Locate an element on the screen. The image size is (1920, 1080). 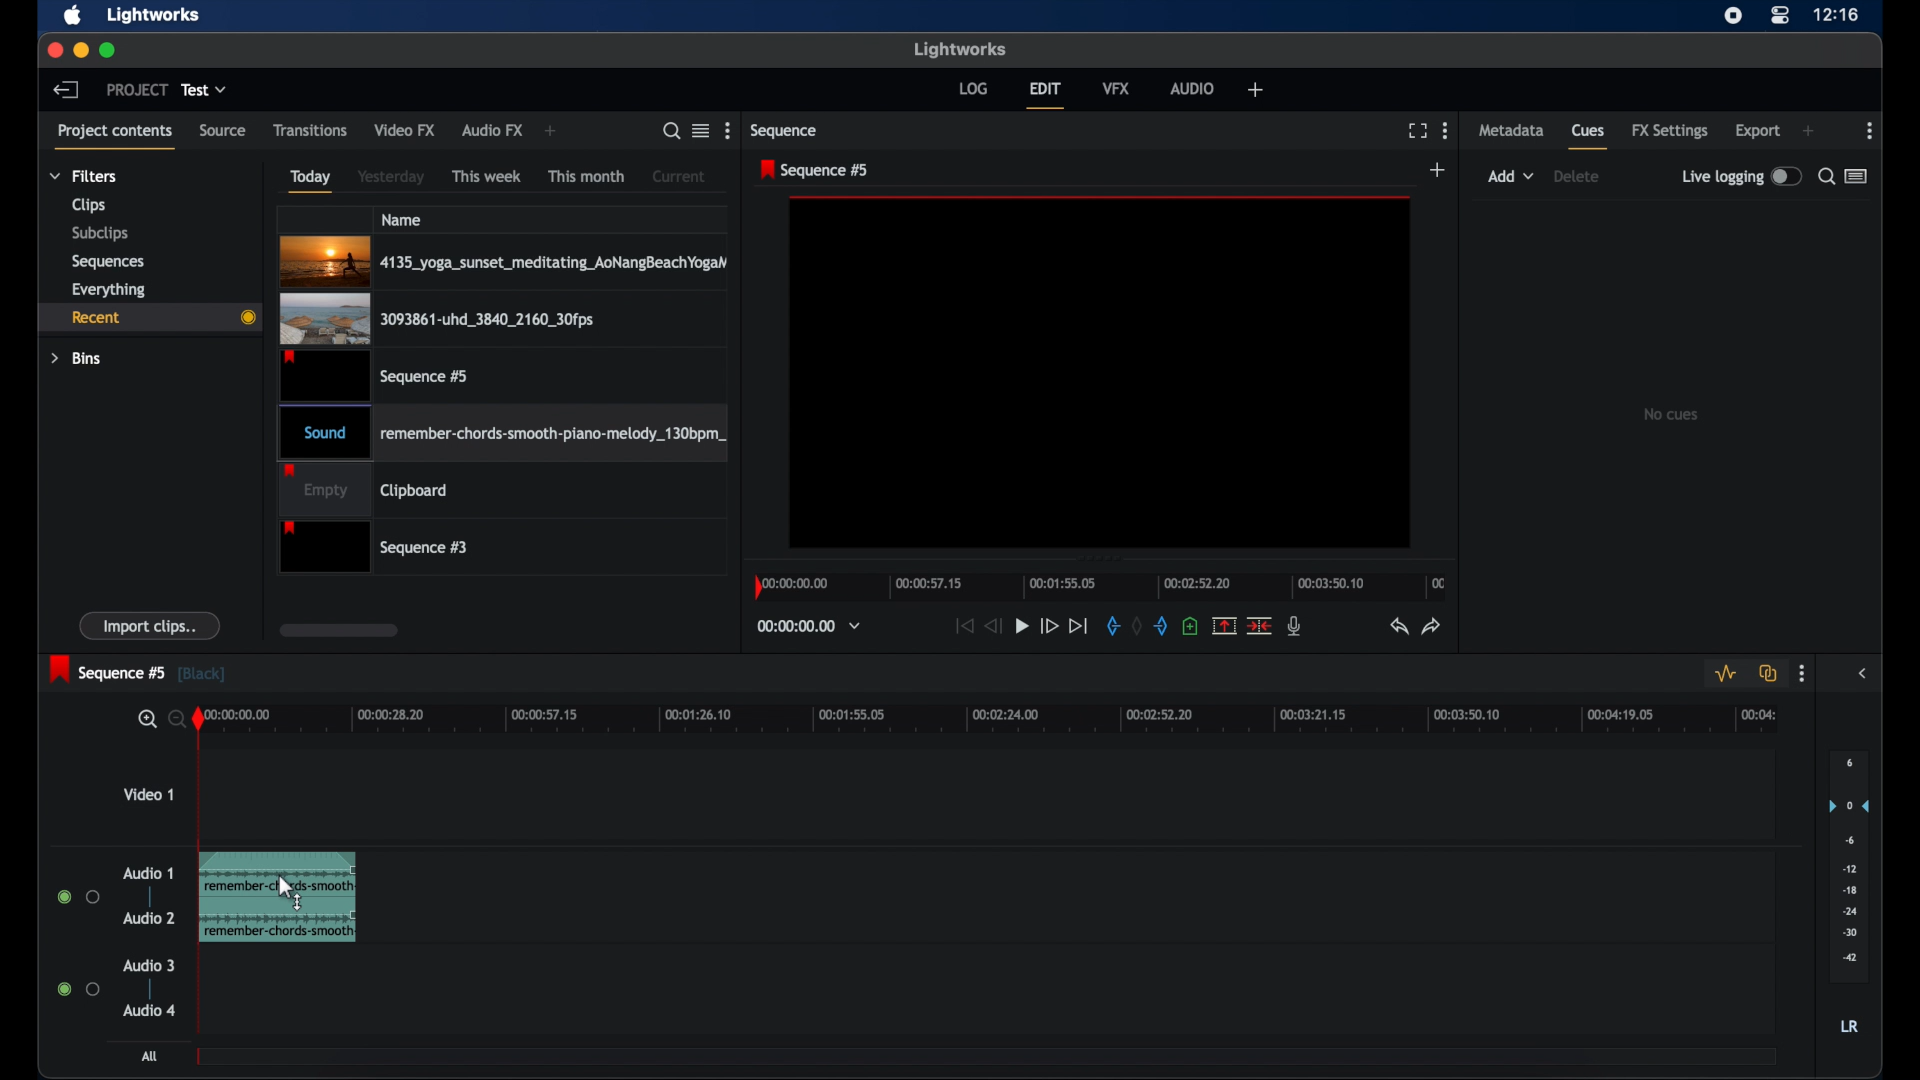
apple icon is located at coordinates (73, 16).